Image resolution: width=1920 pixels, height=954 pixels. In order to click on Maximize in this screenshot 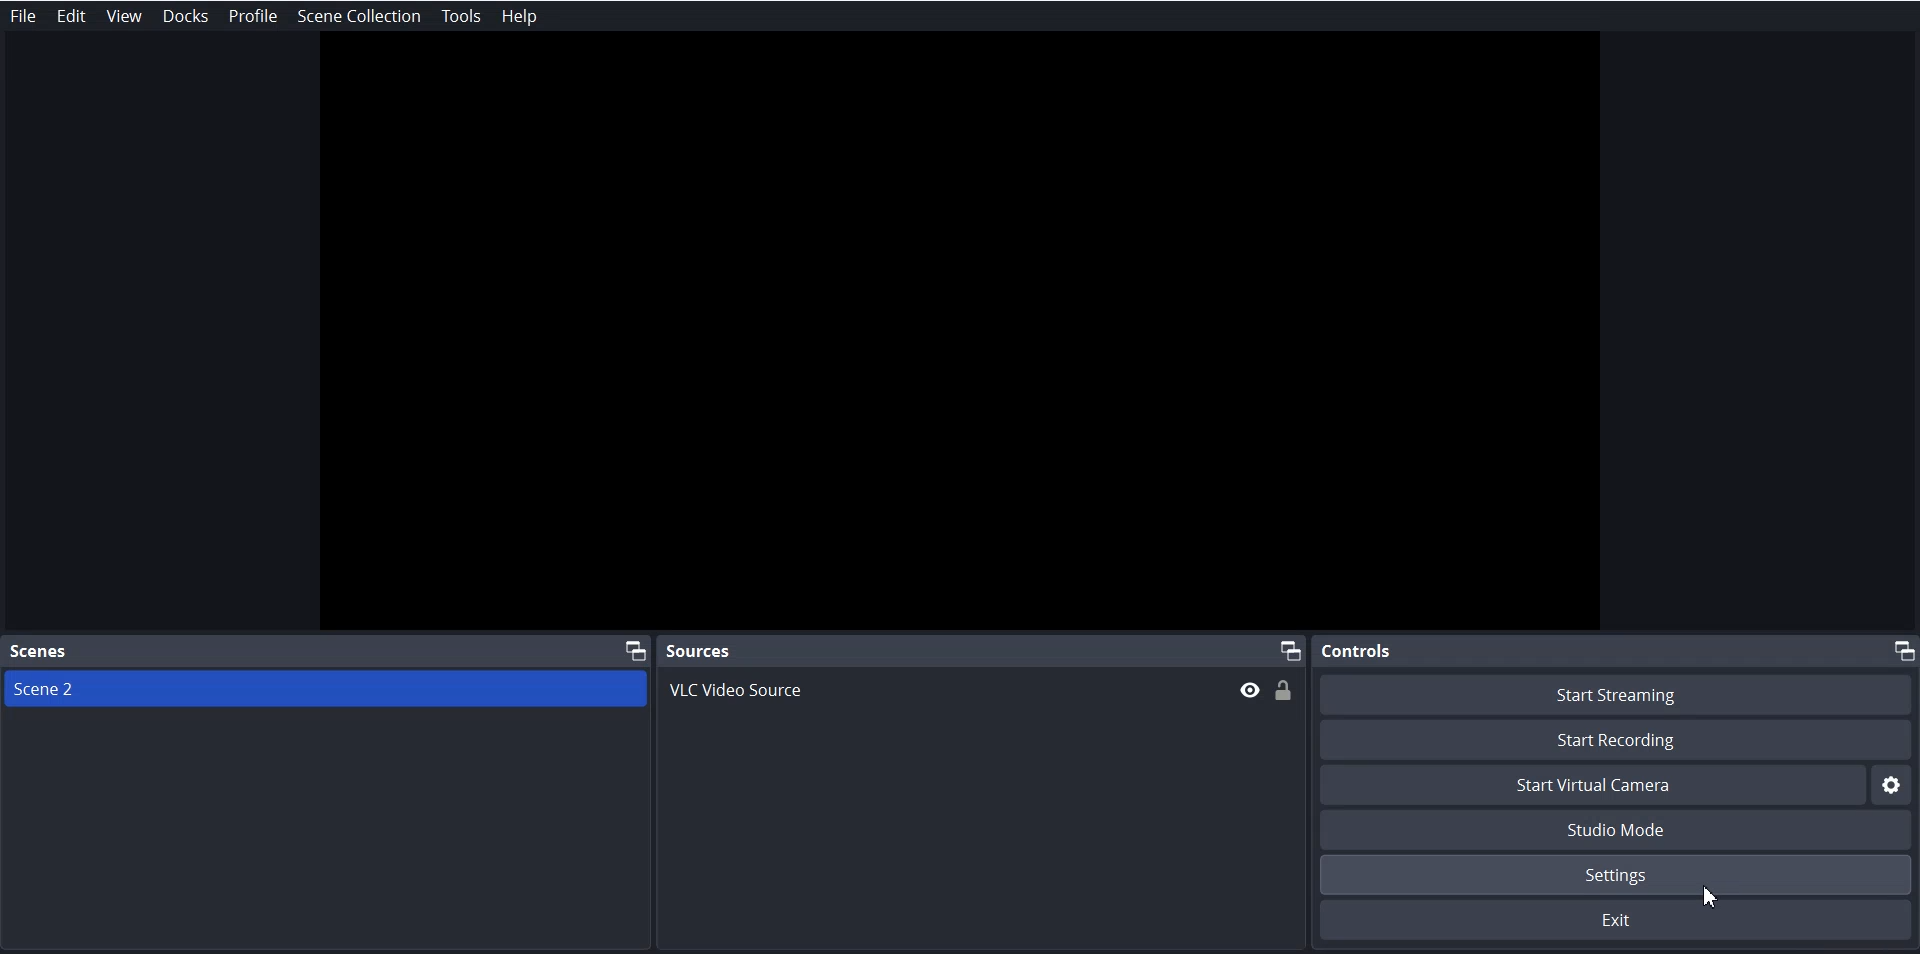, I will do `click(1289, 651)`.